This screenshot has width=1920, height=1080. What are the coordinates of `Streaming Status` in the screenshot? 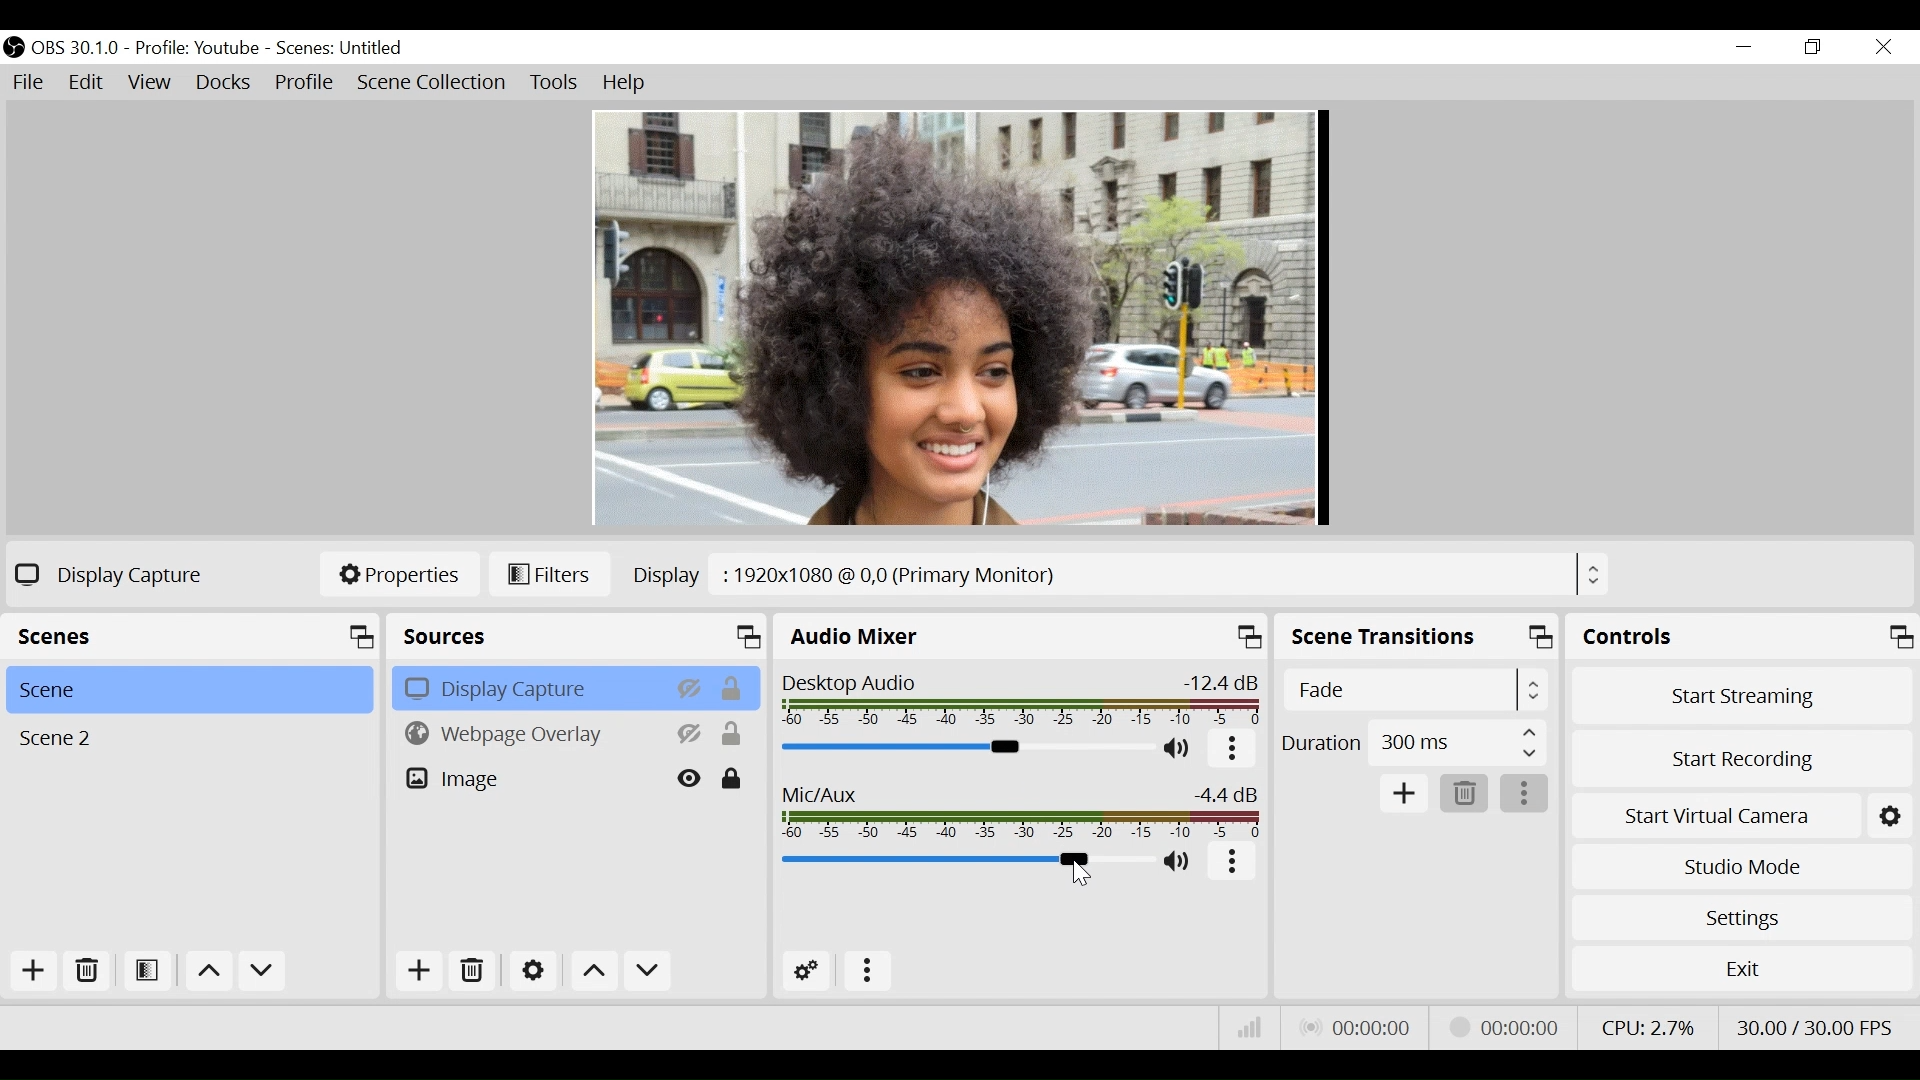 It's located at (1491, 1029).